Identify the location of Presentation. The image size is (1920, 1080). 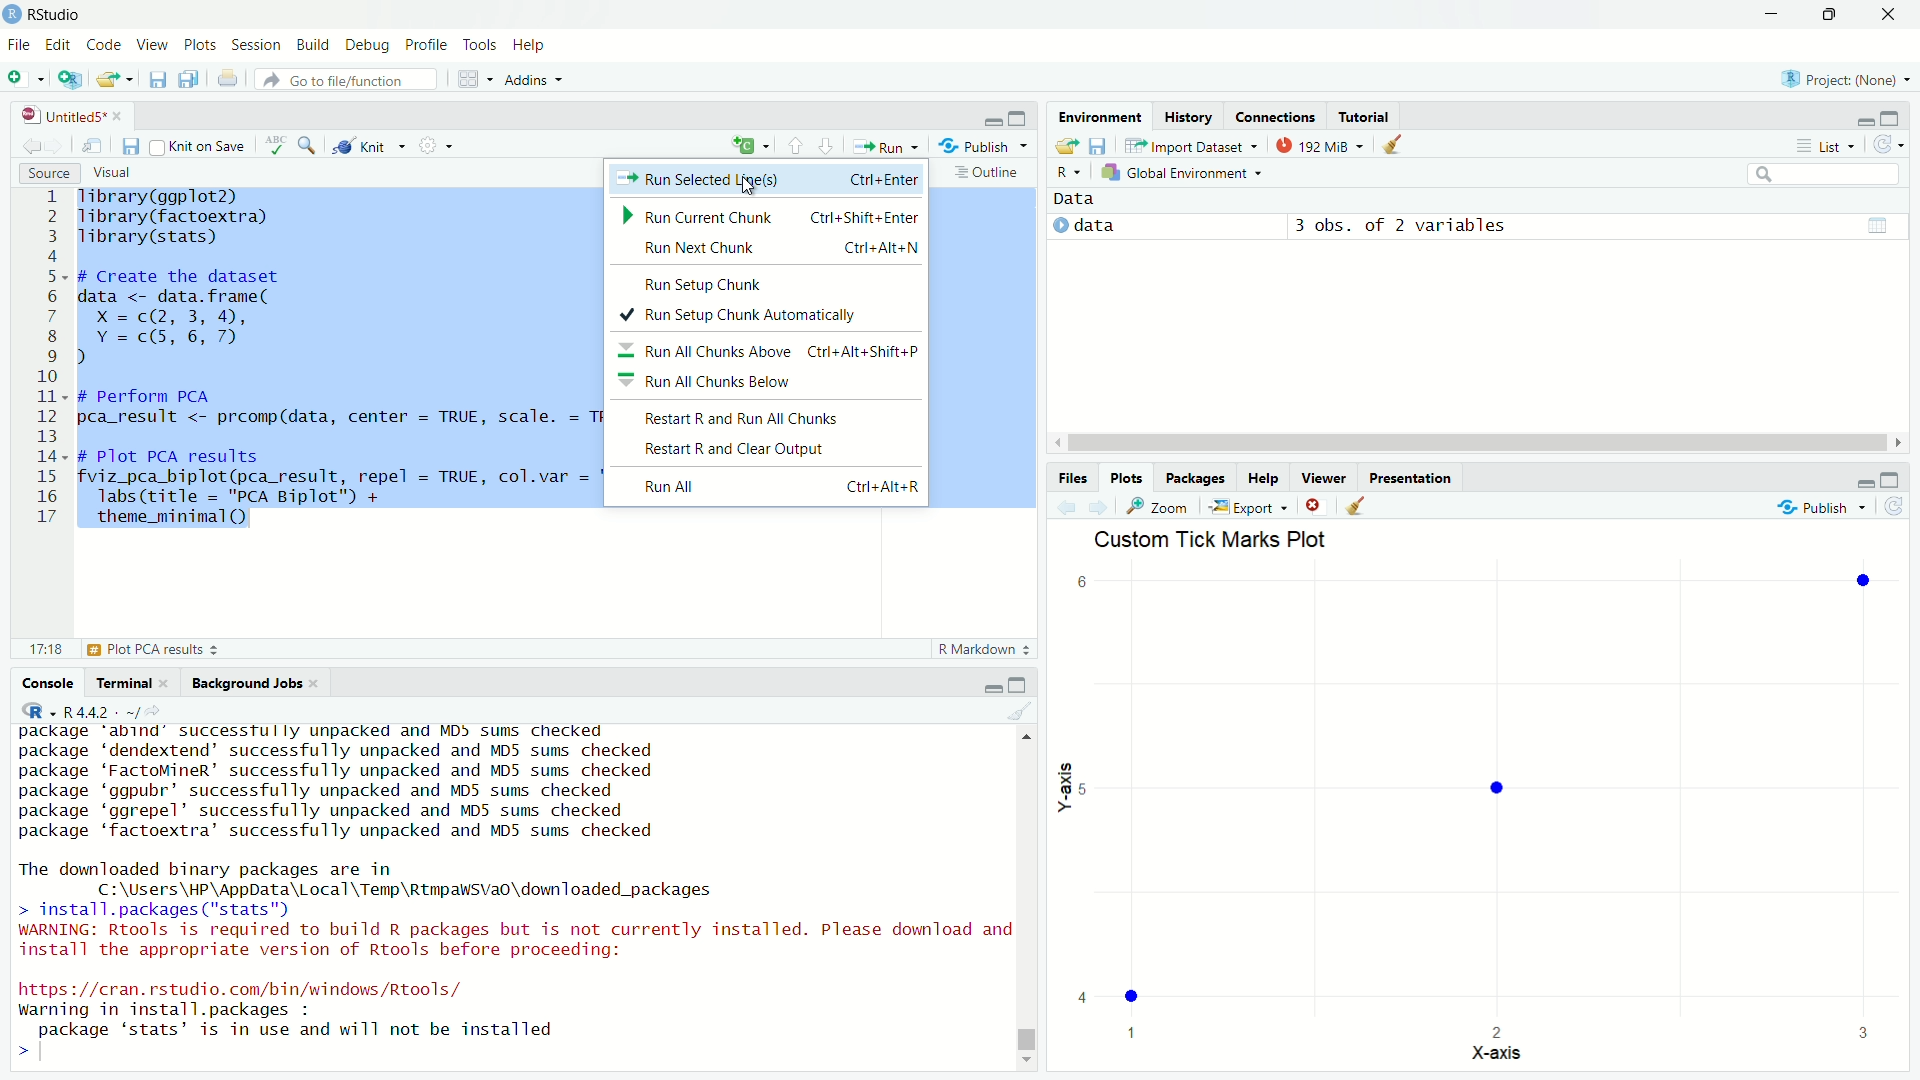
(1411, 478).